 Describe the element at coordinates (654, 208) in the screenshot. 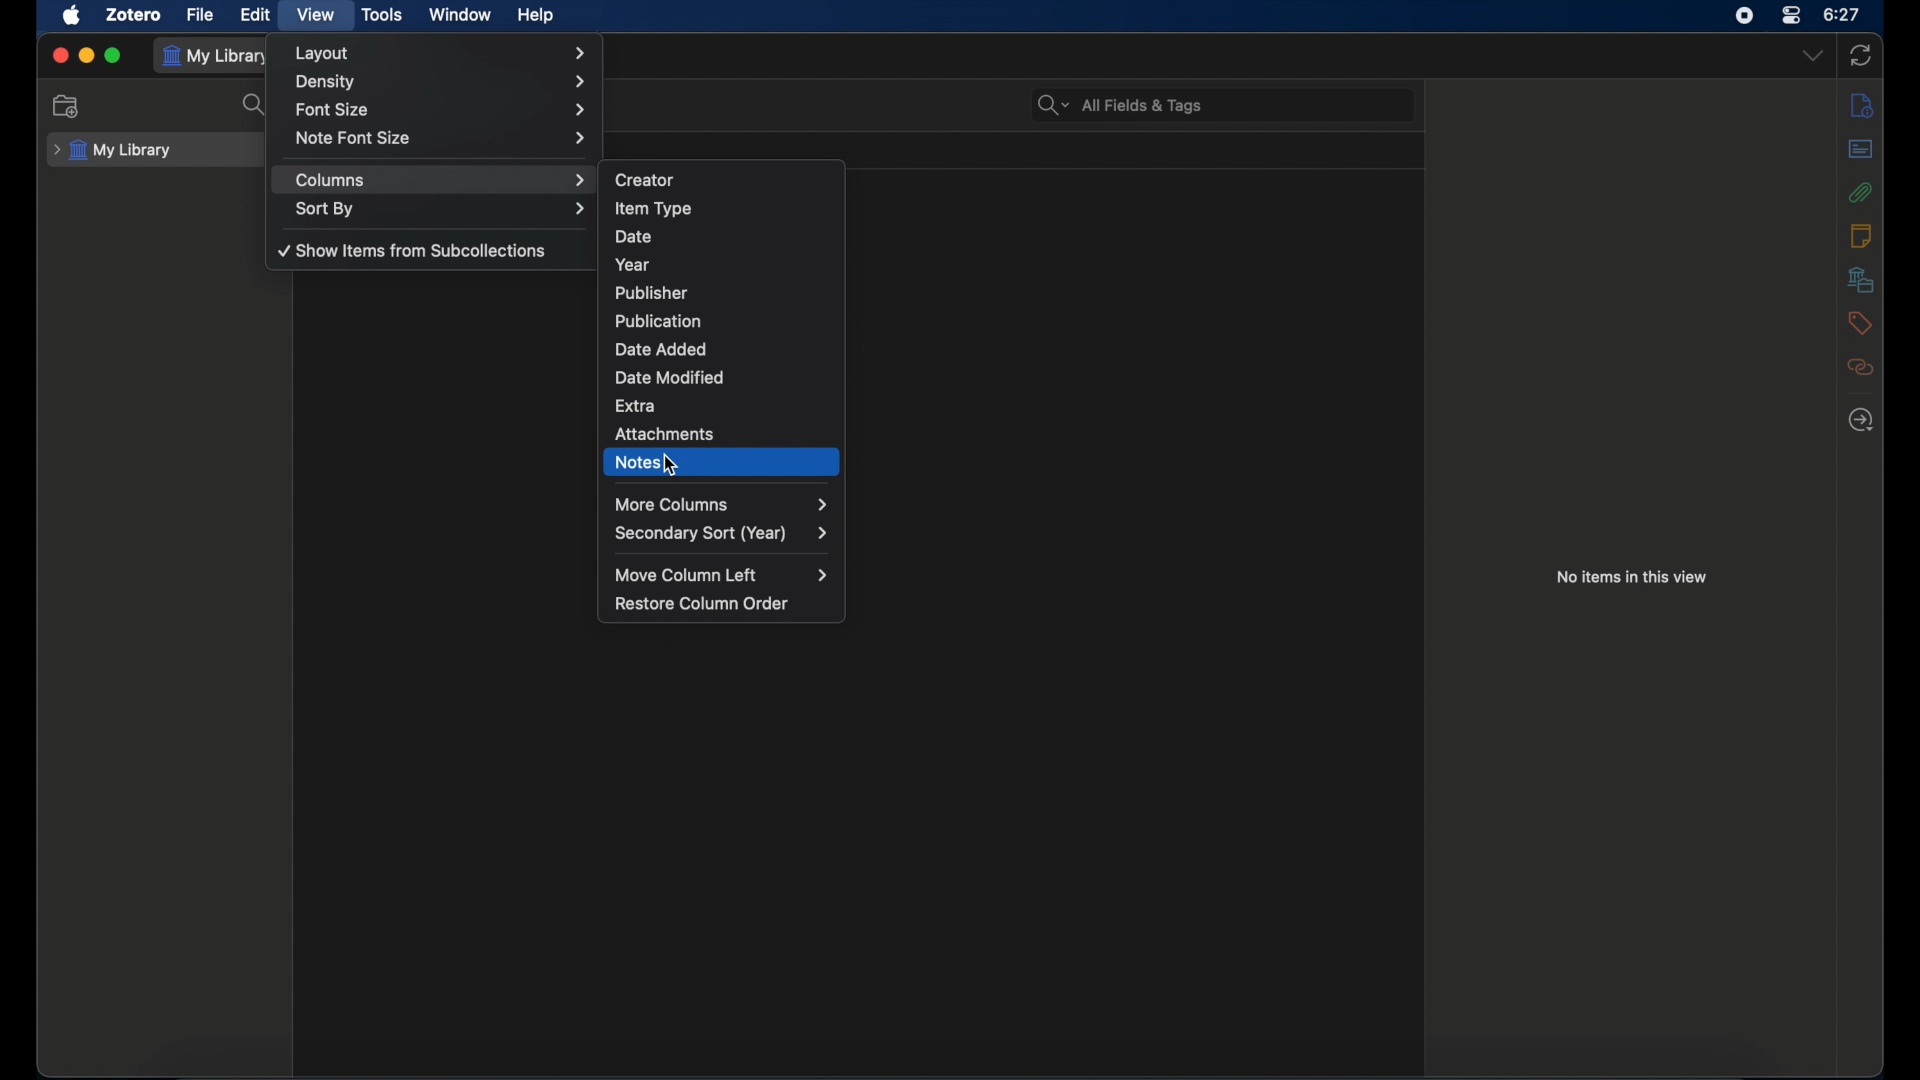

I see `item type` at that location.